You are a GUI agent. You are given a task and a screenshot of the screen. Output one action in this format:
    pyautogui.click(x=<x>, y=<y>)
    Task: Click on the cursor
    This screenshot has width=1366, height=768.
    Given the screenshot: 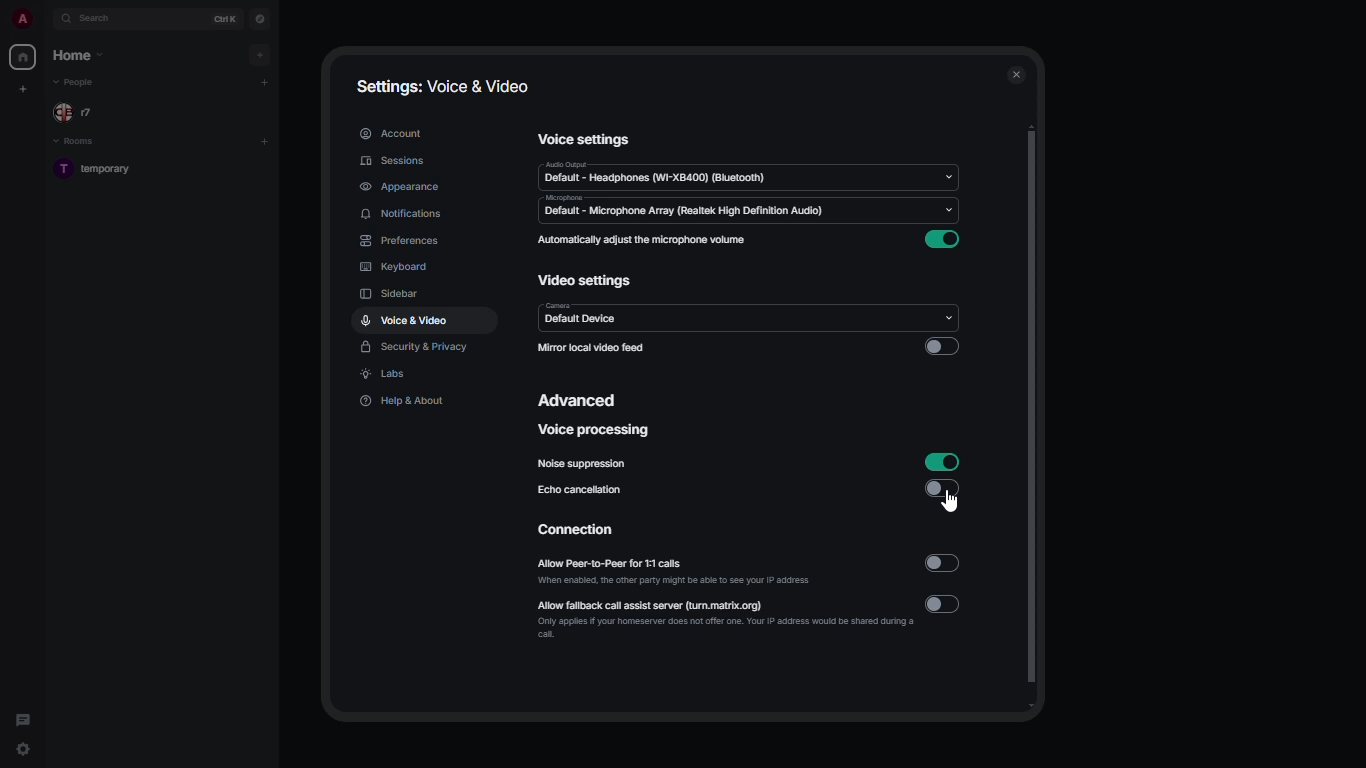 What is the action you would take?
    pyautogui.click(x=953, y=503)
    